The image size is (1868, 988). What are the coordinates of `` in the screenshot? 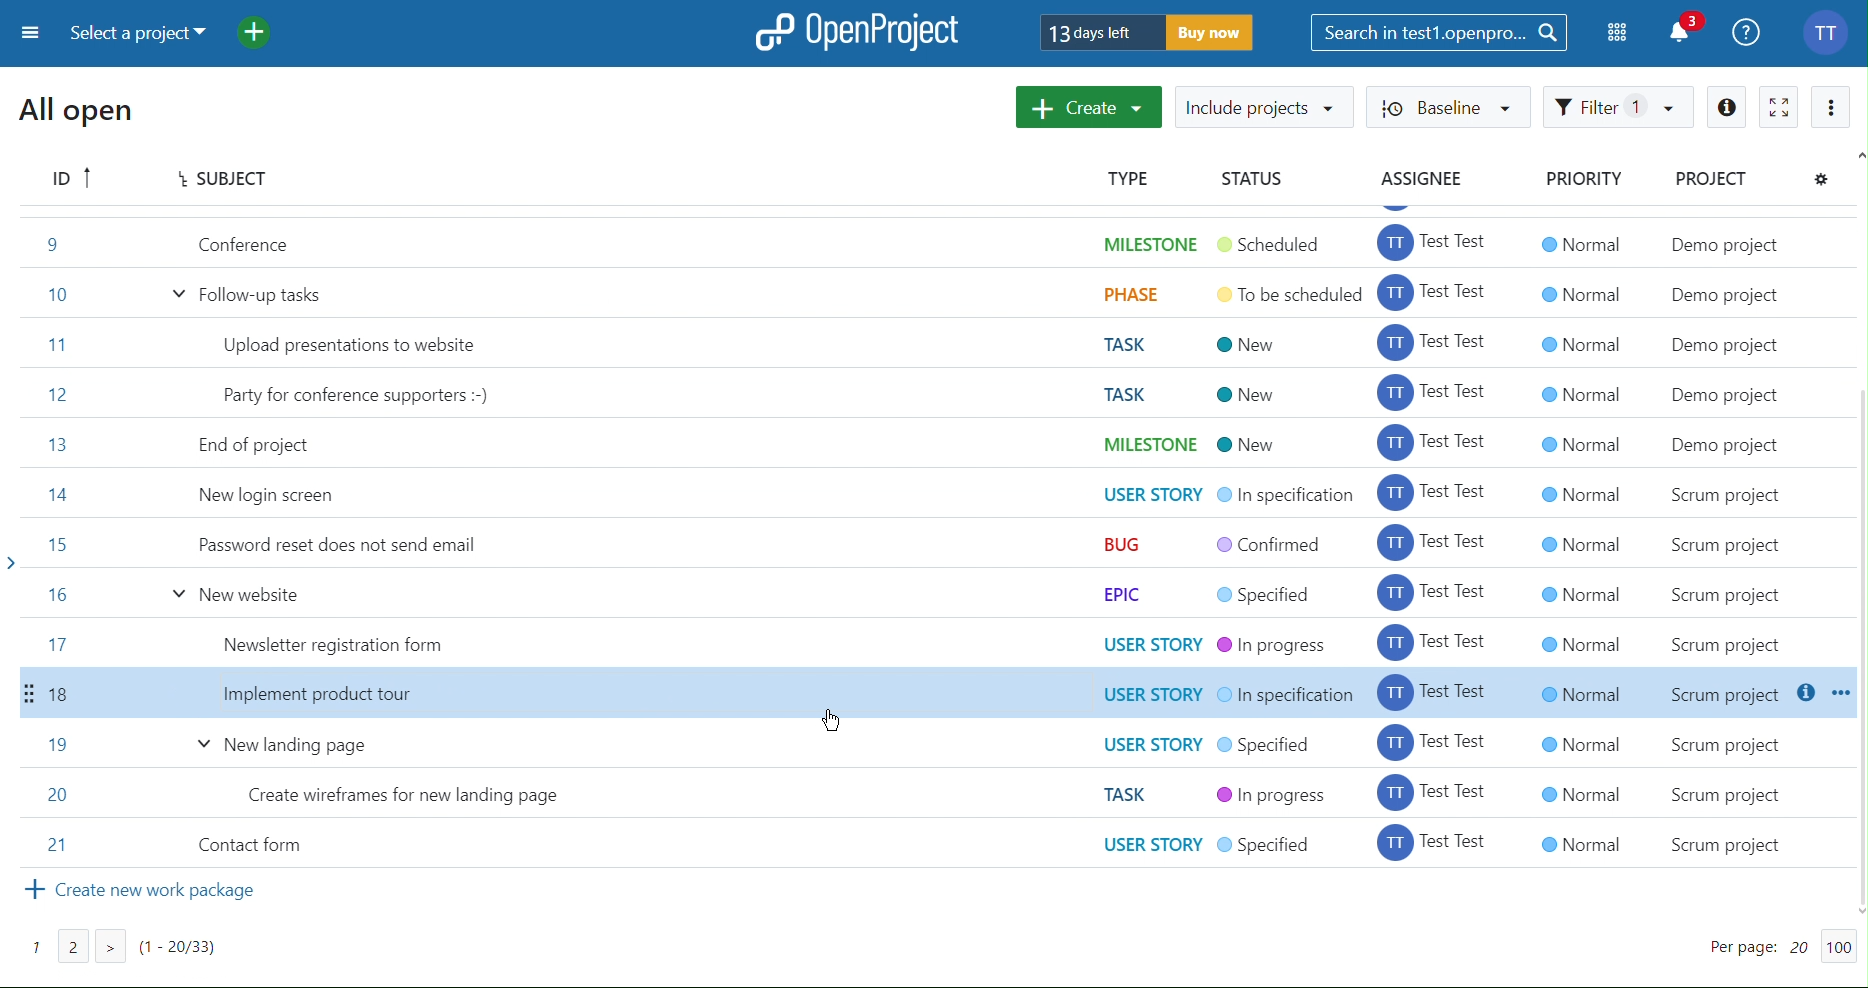 It's located at (1578, 538).